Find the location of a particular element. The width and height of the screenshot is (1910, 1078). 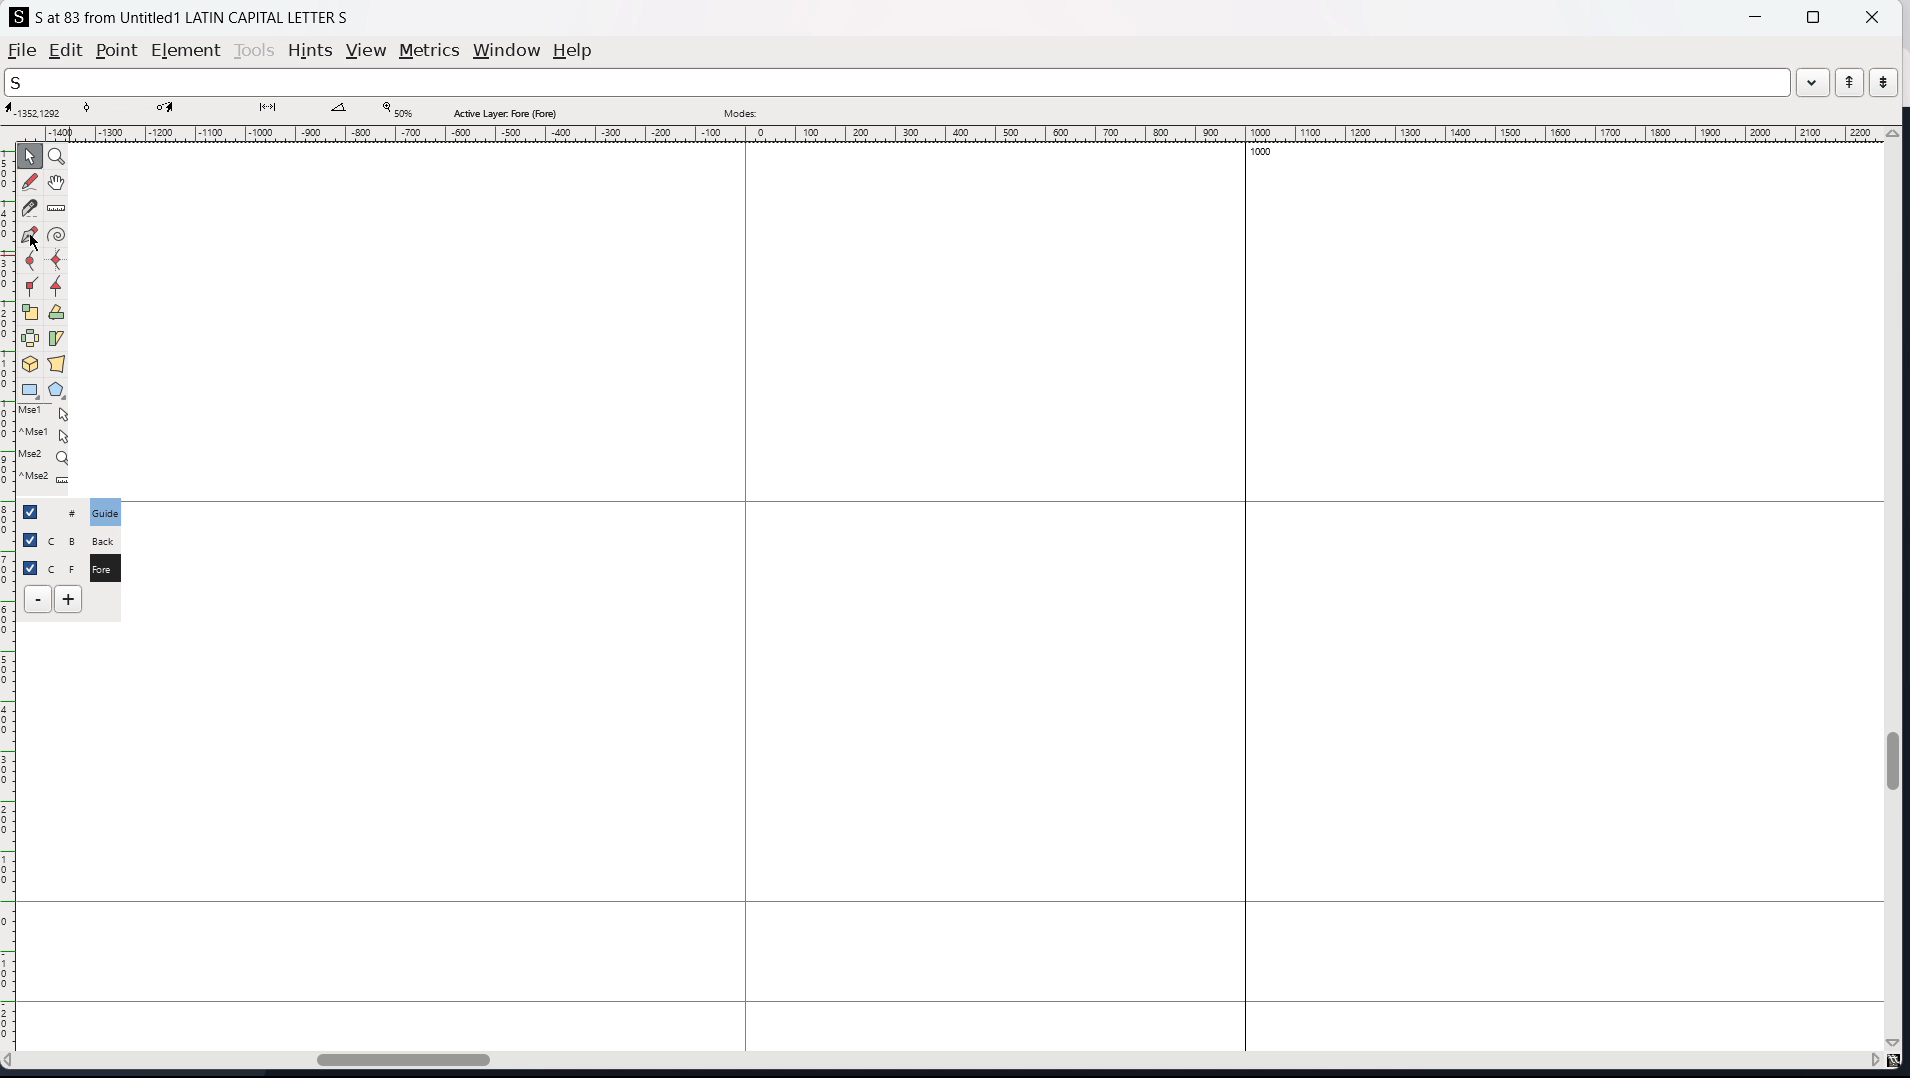

window is located at coordinates (506, 51).